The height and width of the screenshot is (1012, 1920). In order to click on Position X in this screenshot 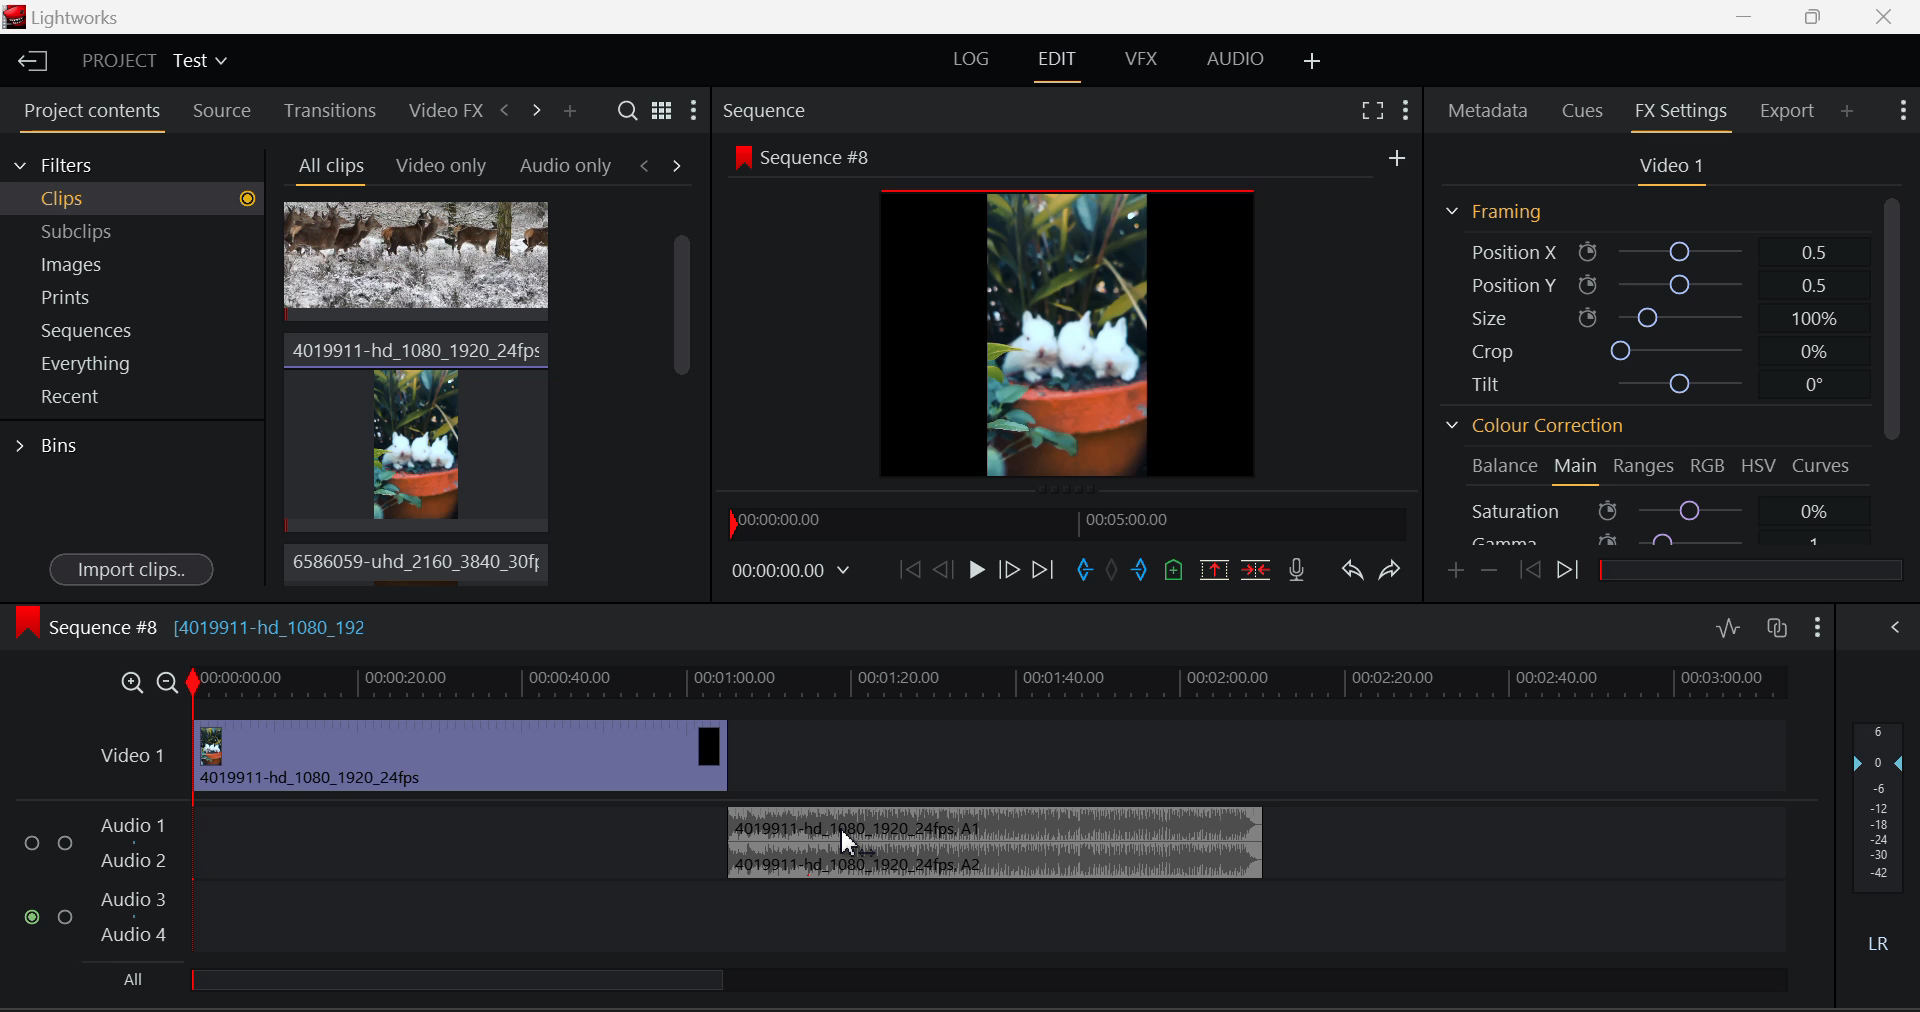, I will do `click(1662, 249)`.